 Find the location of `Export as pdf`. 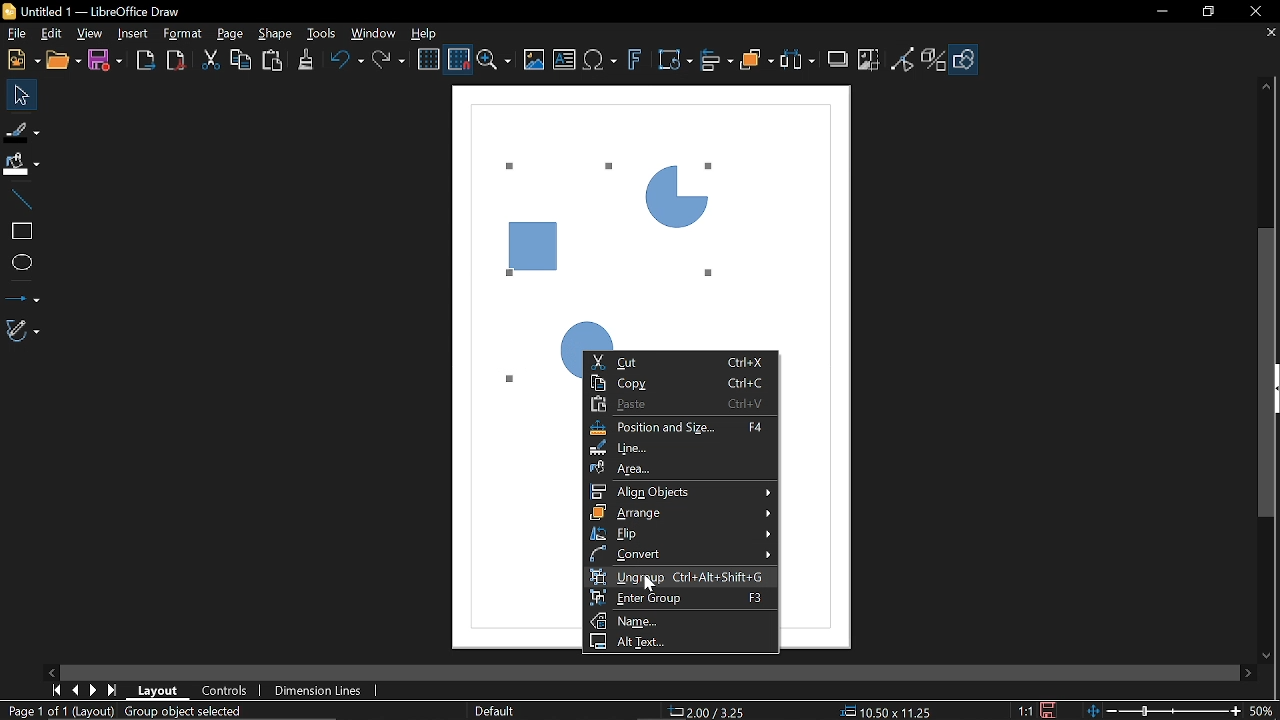

Export as pdf is located at coordinates (178, 61).